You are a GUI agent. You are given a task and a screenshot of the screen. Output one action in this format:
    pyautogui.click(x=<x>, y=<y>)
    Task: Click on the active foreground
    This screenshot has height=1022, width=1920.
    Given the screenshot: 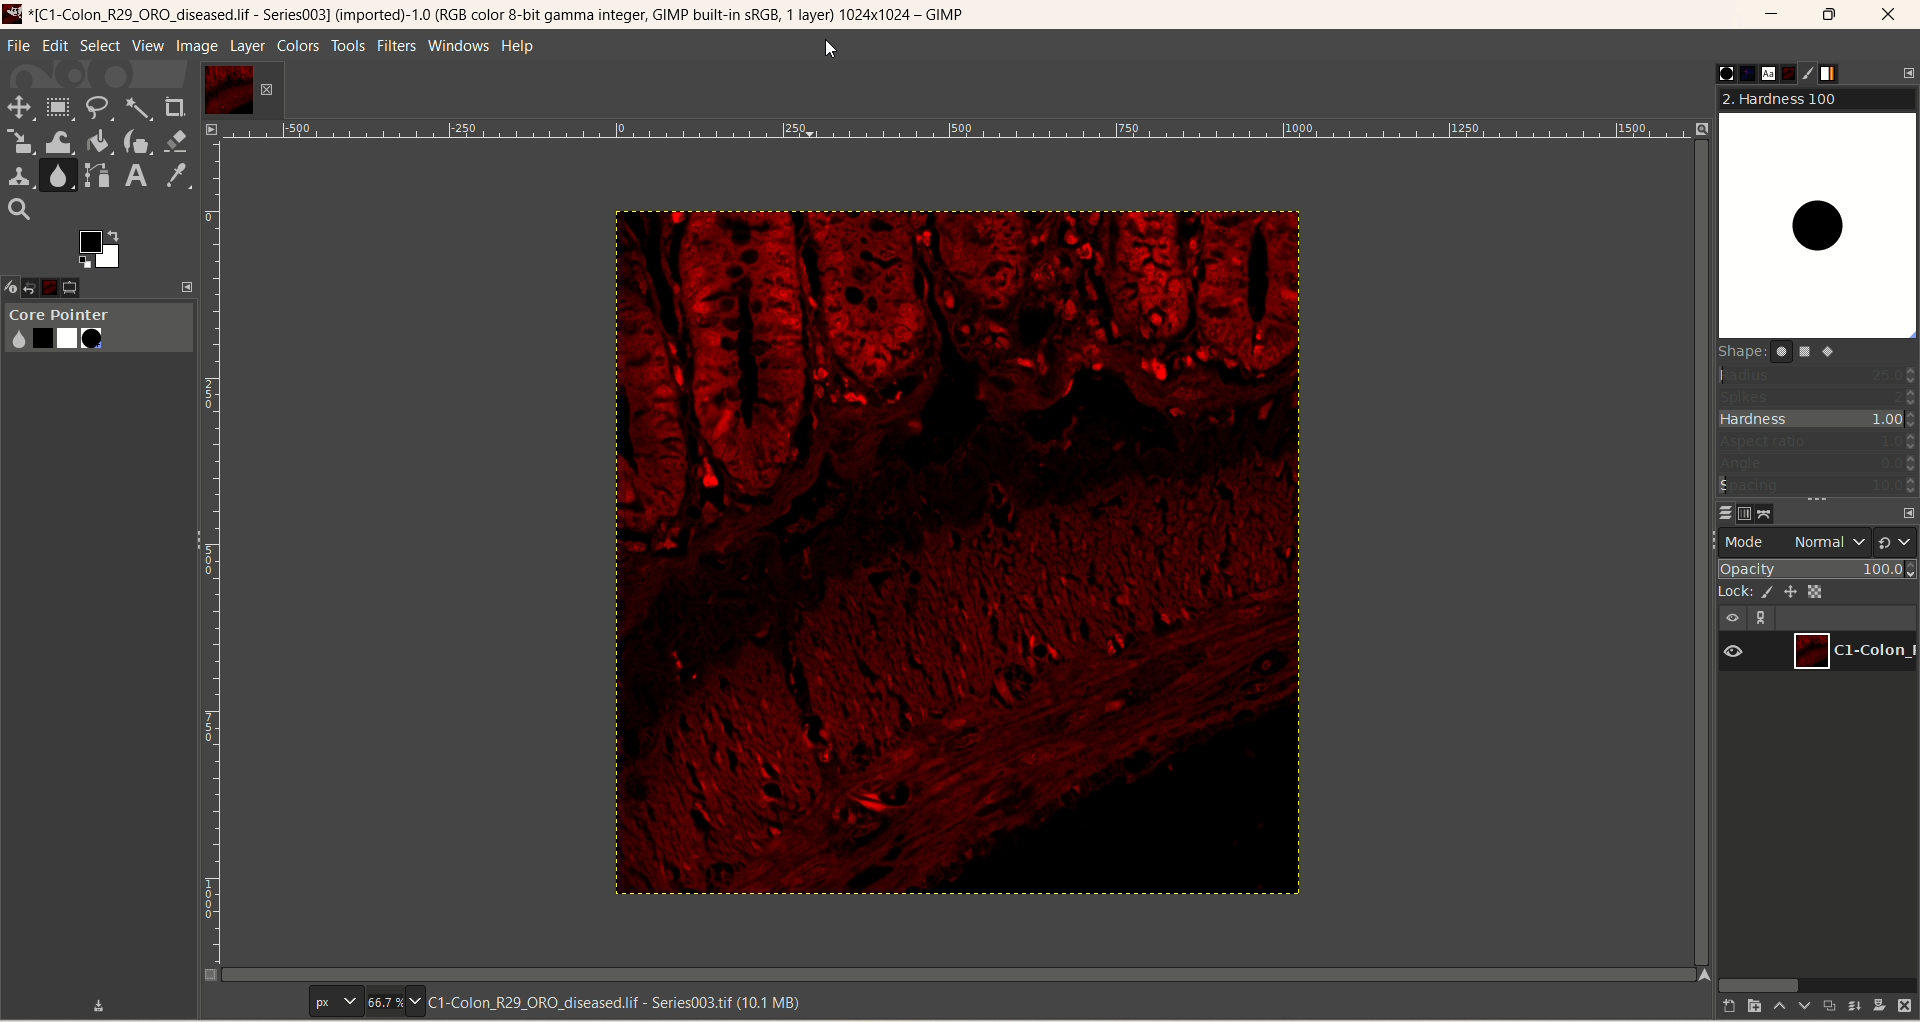 What is the action you would take?
    pyautogui.click(x=102, y=247)
    